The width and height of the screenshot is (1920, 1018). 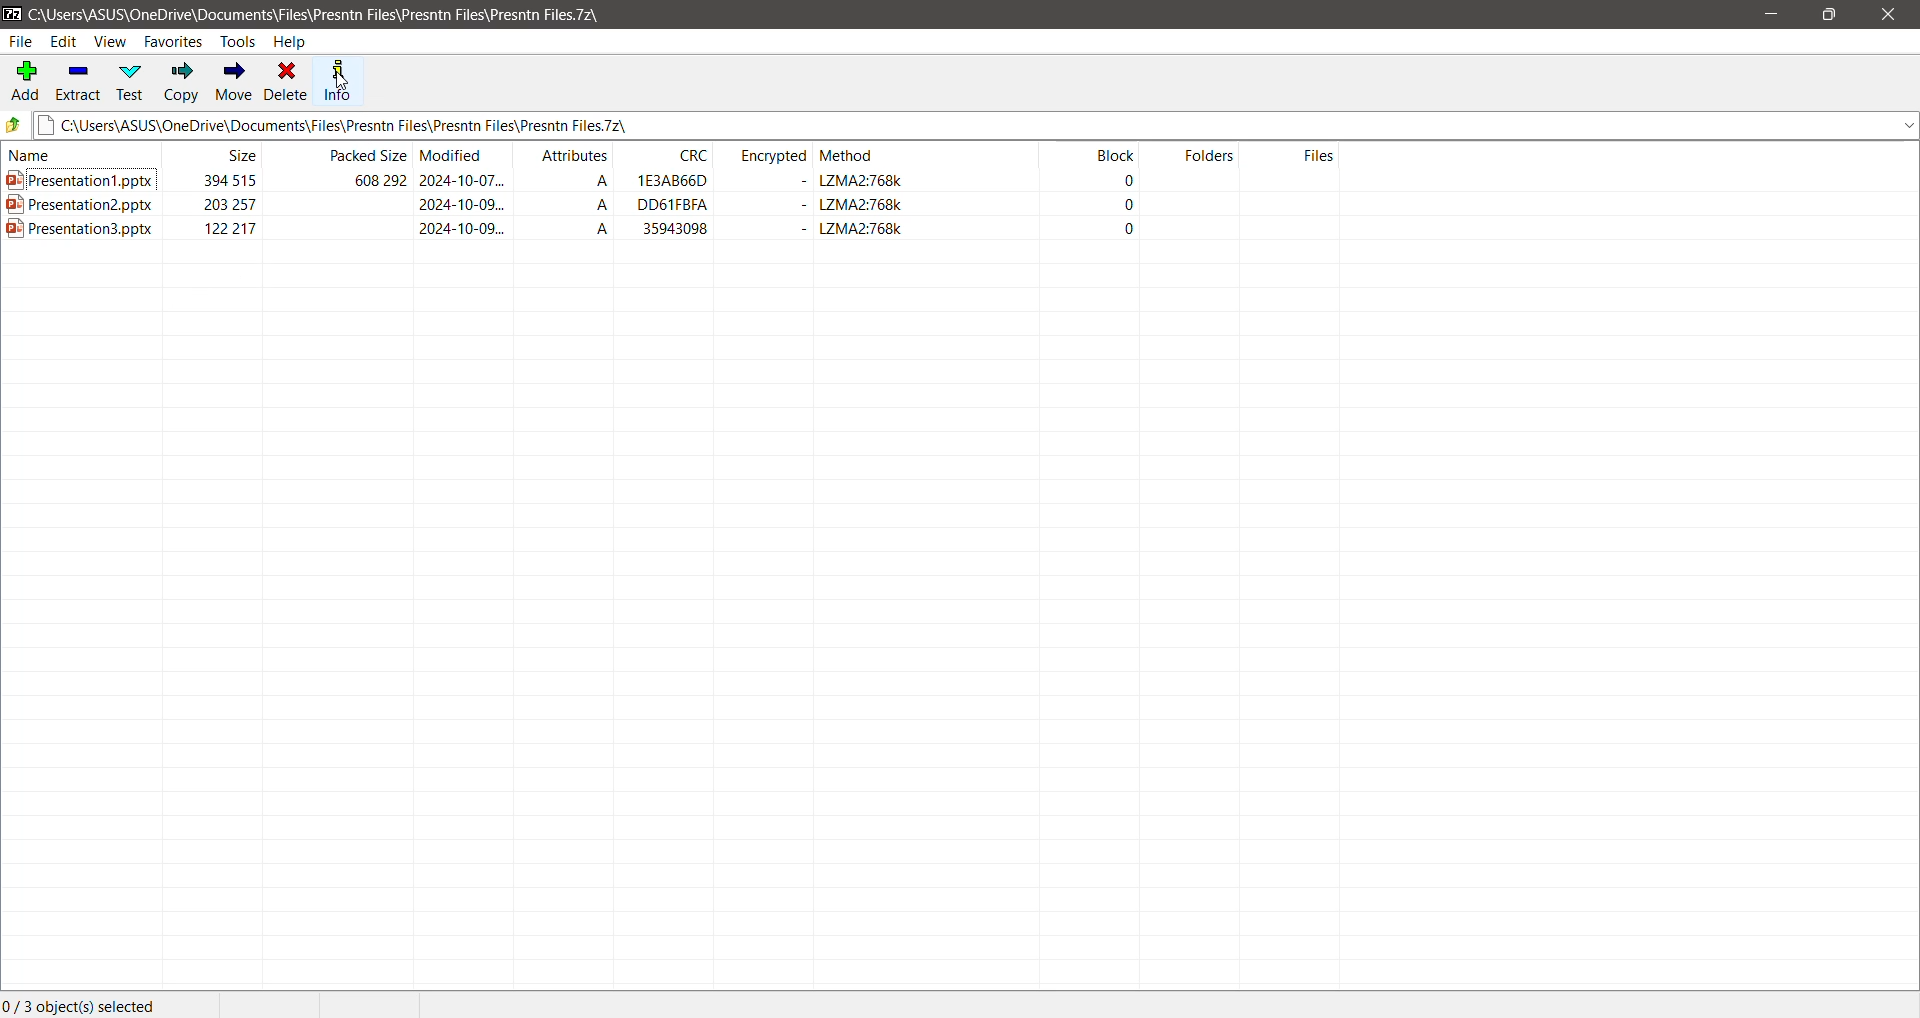 What do you see at coordinates (286, 83) in the screenshot?
I see `Delete` at bounding box center [286, 83].